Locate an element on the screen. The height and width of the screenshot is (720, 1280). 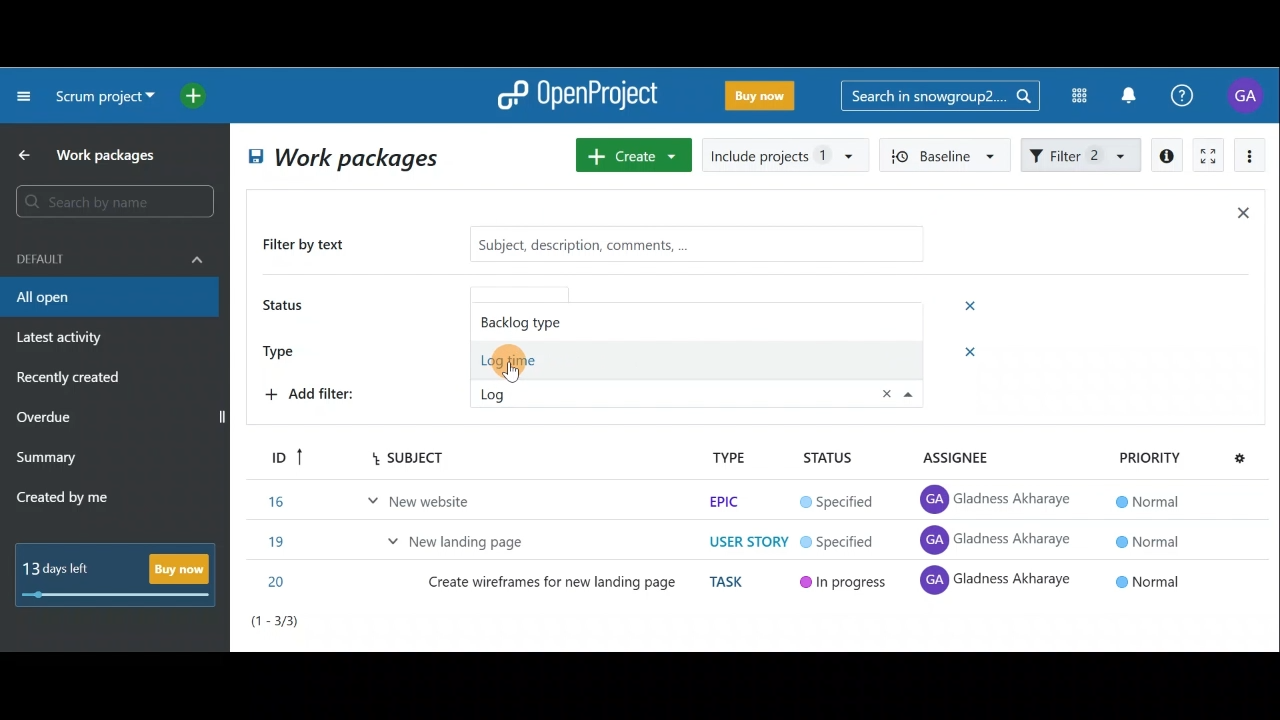
Overdue is located at coordinates (46, 419).